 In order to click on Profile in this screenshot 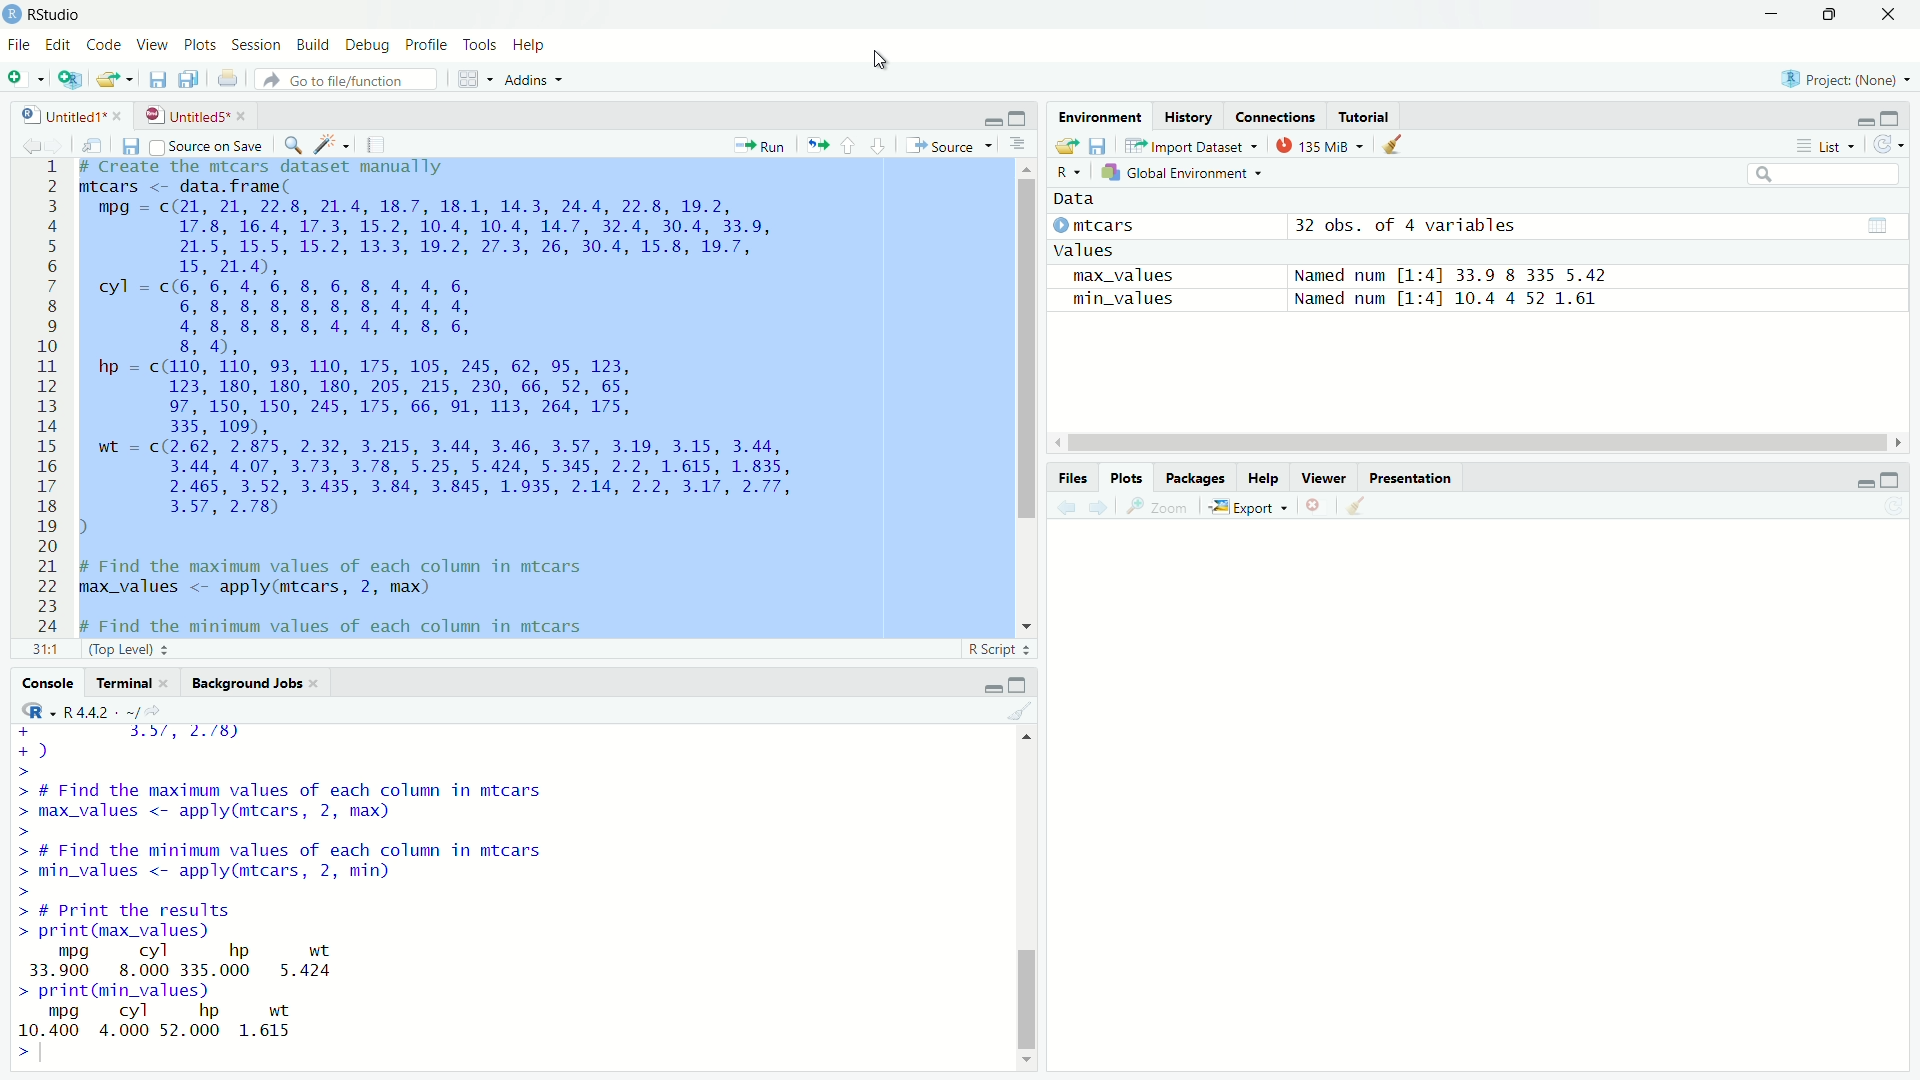, I will do `click(424, 43)`.